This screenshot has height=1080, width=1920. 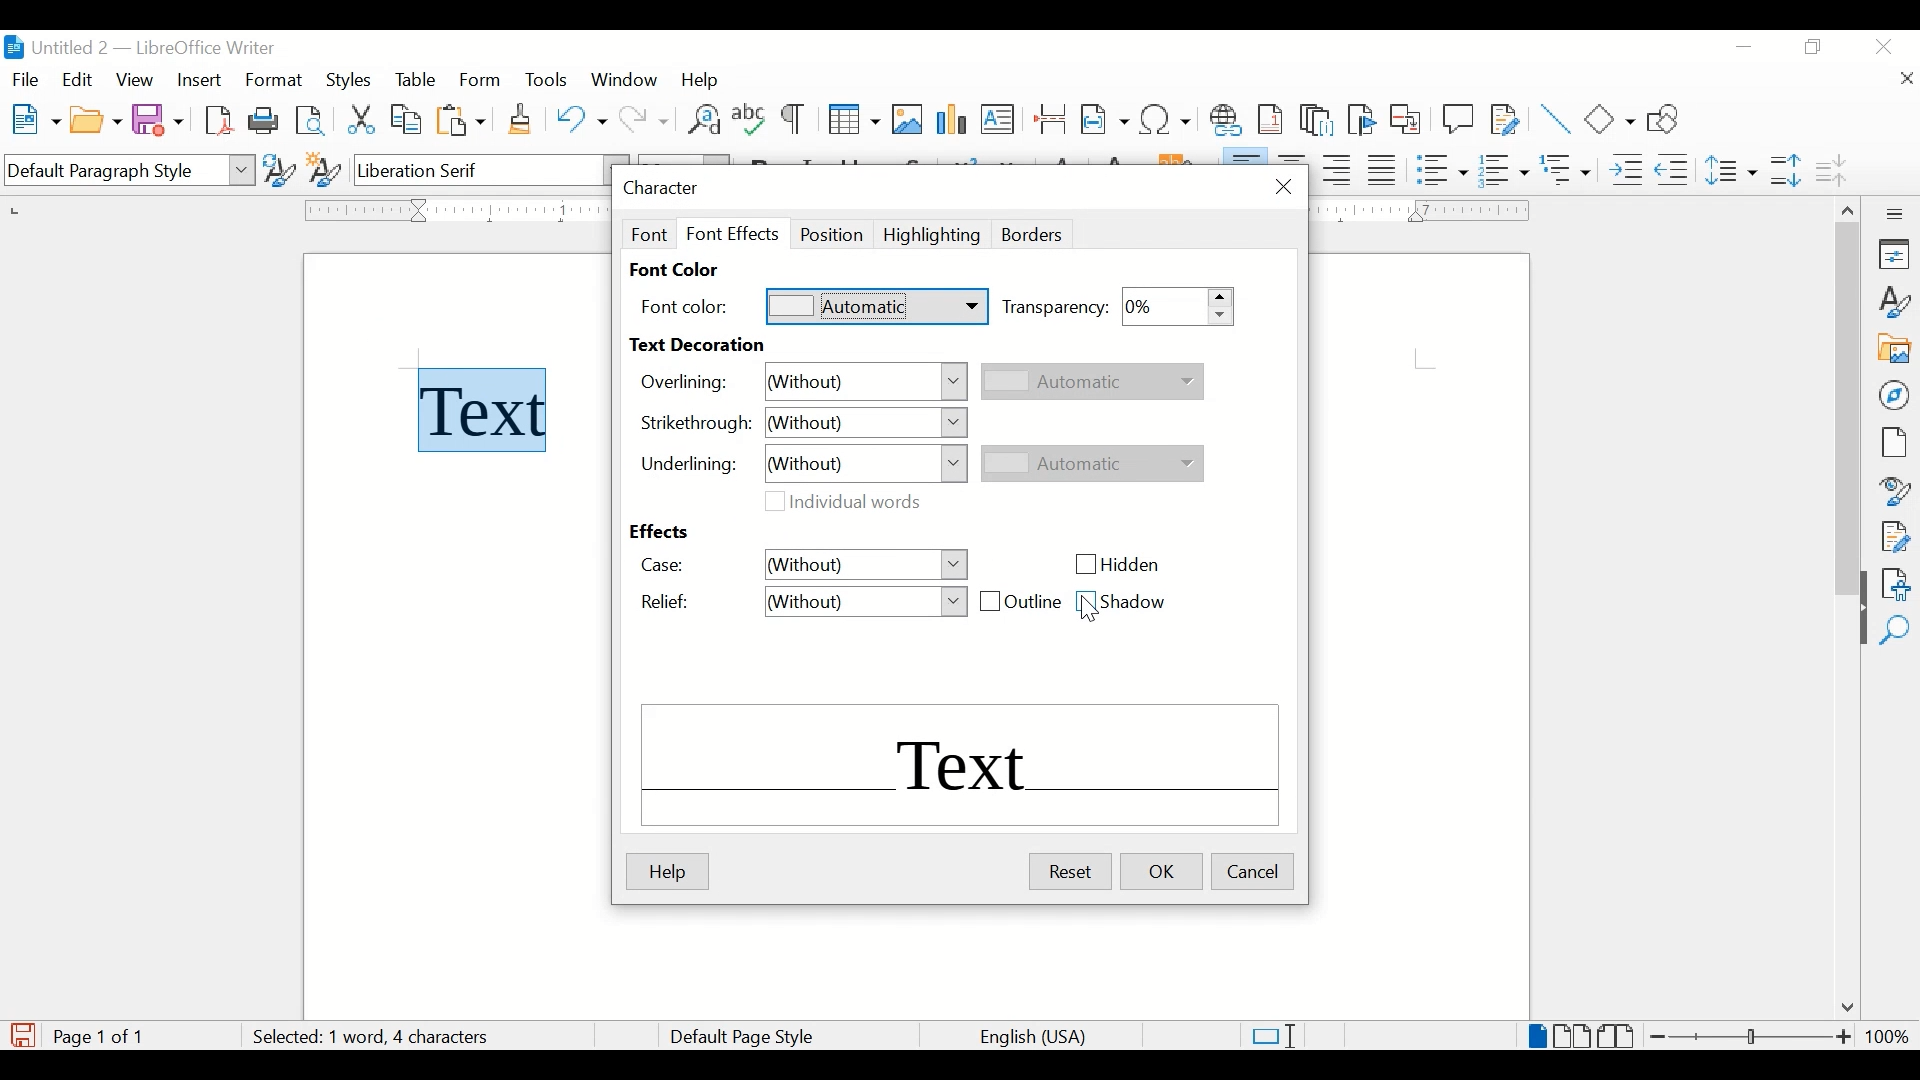 I want to click on undo, so click(x=581, y=119).